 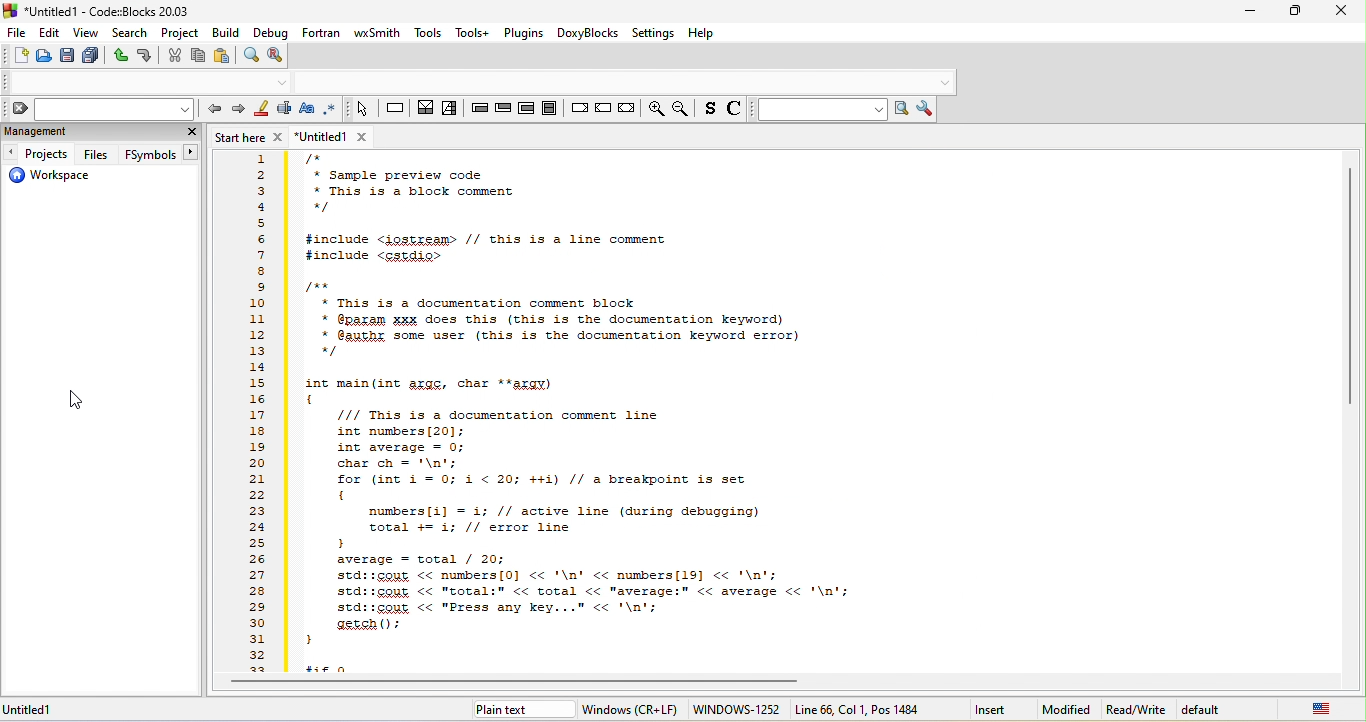 I want to click on clear, so click(x=98, y=109).